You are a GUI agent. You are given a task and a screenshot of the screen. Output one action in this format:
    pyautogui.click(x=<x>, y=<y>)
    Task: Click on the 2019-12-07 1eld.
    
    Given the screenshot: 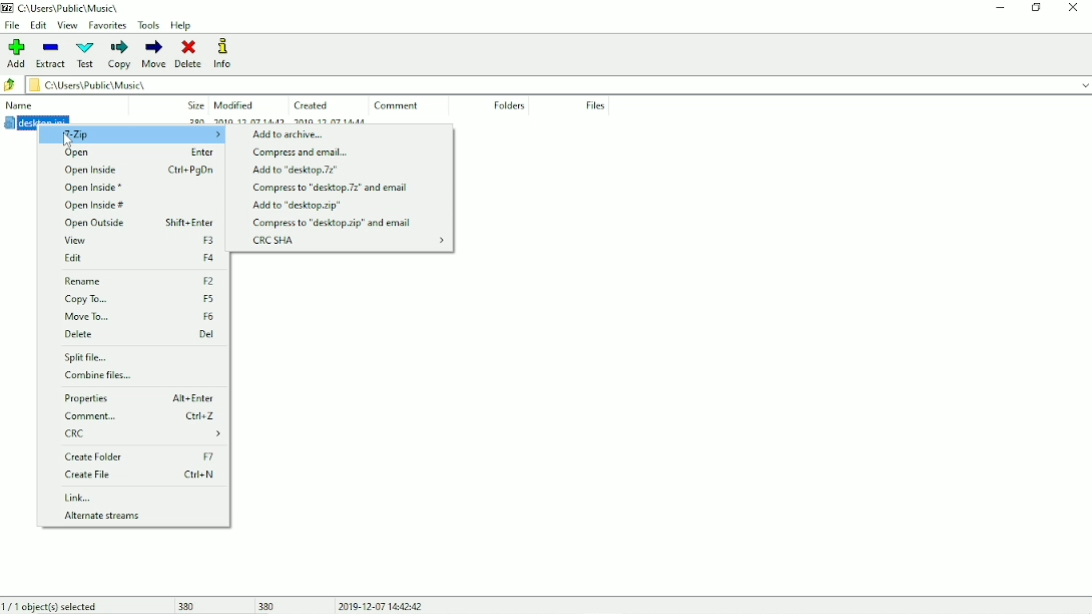 What is the action you would take?
    pyautogui.click(x=343, y=121)
    